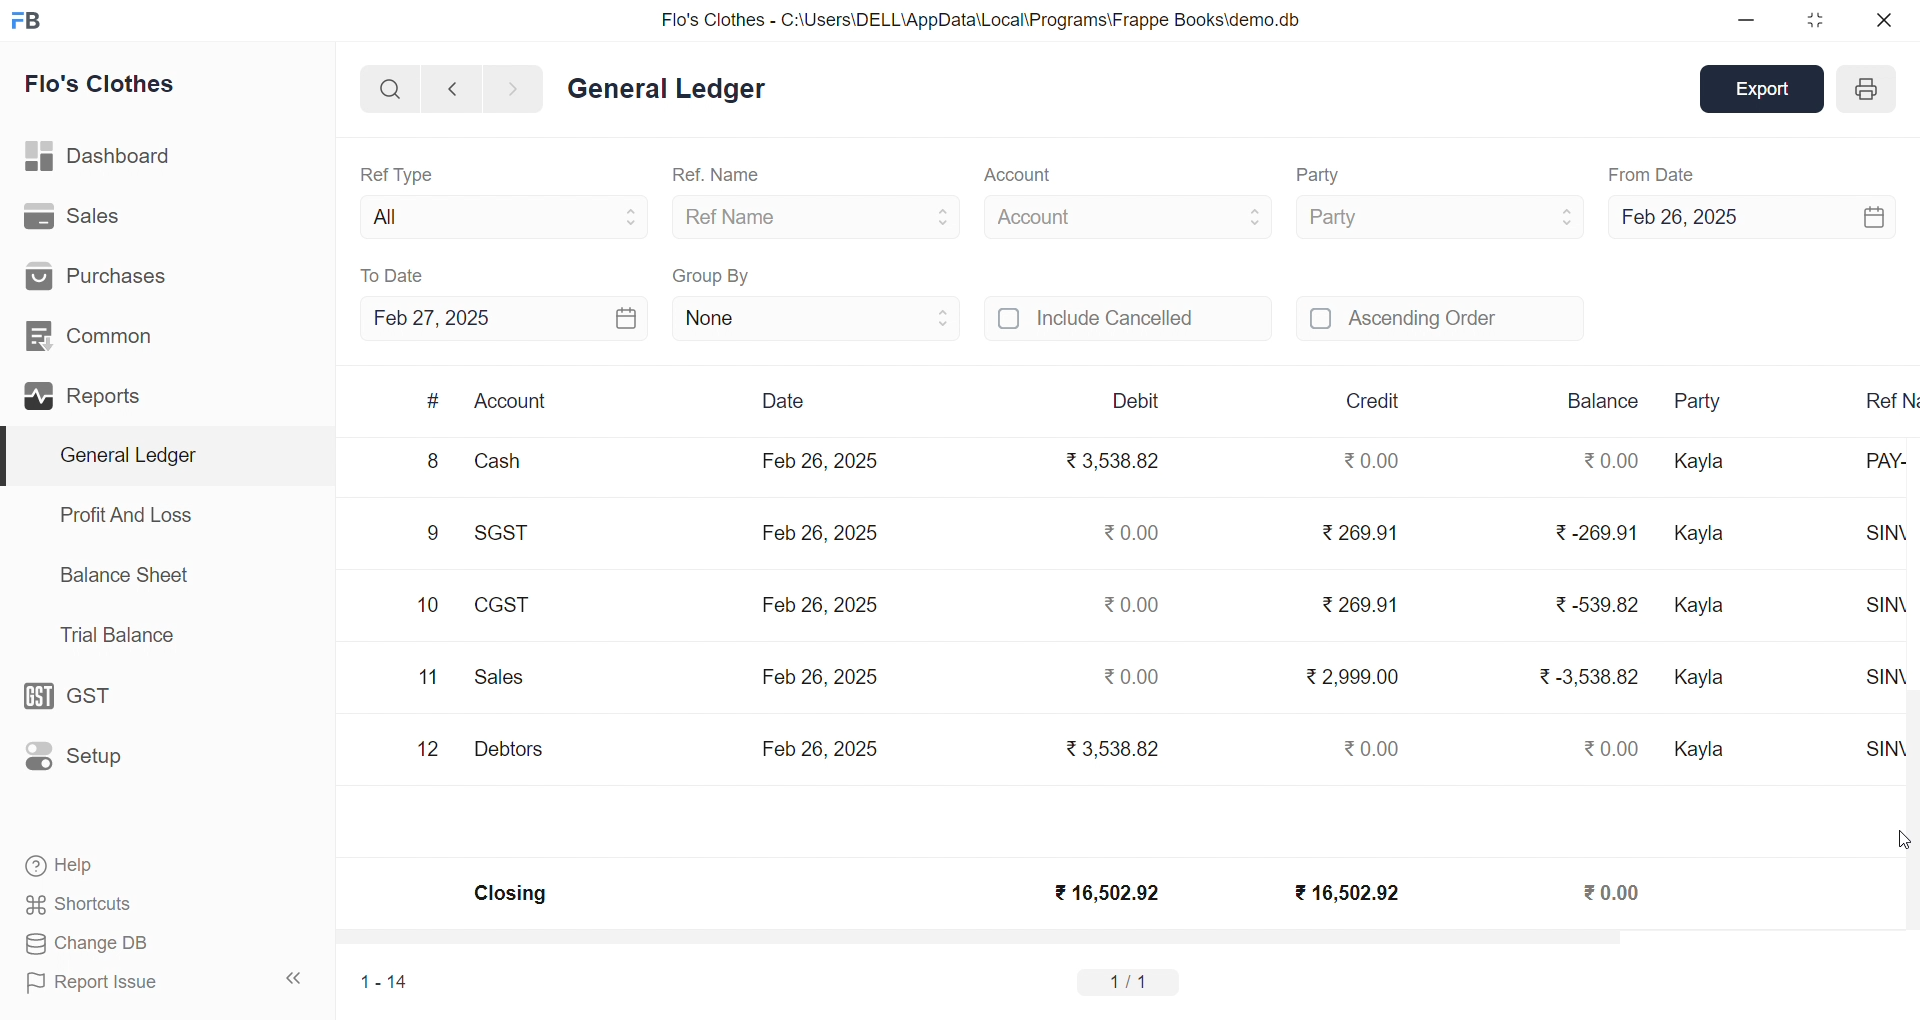  Describe the element at coordinates (1105, 893) in the screenshot. I see `₹ 16,502.92` at that location.